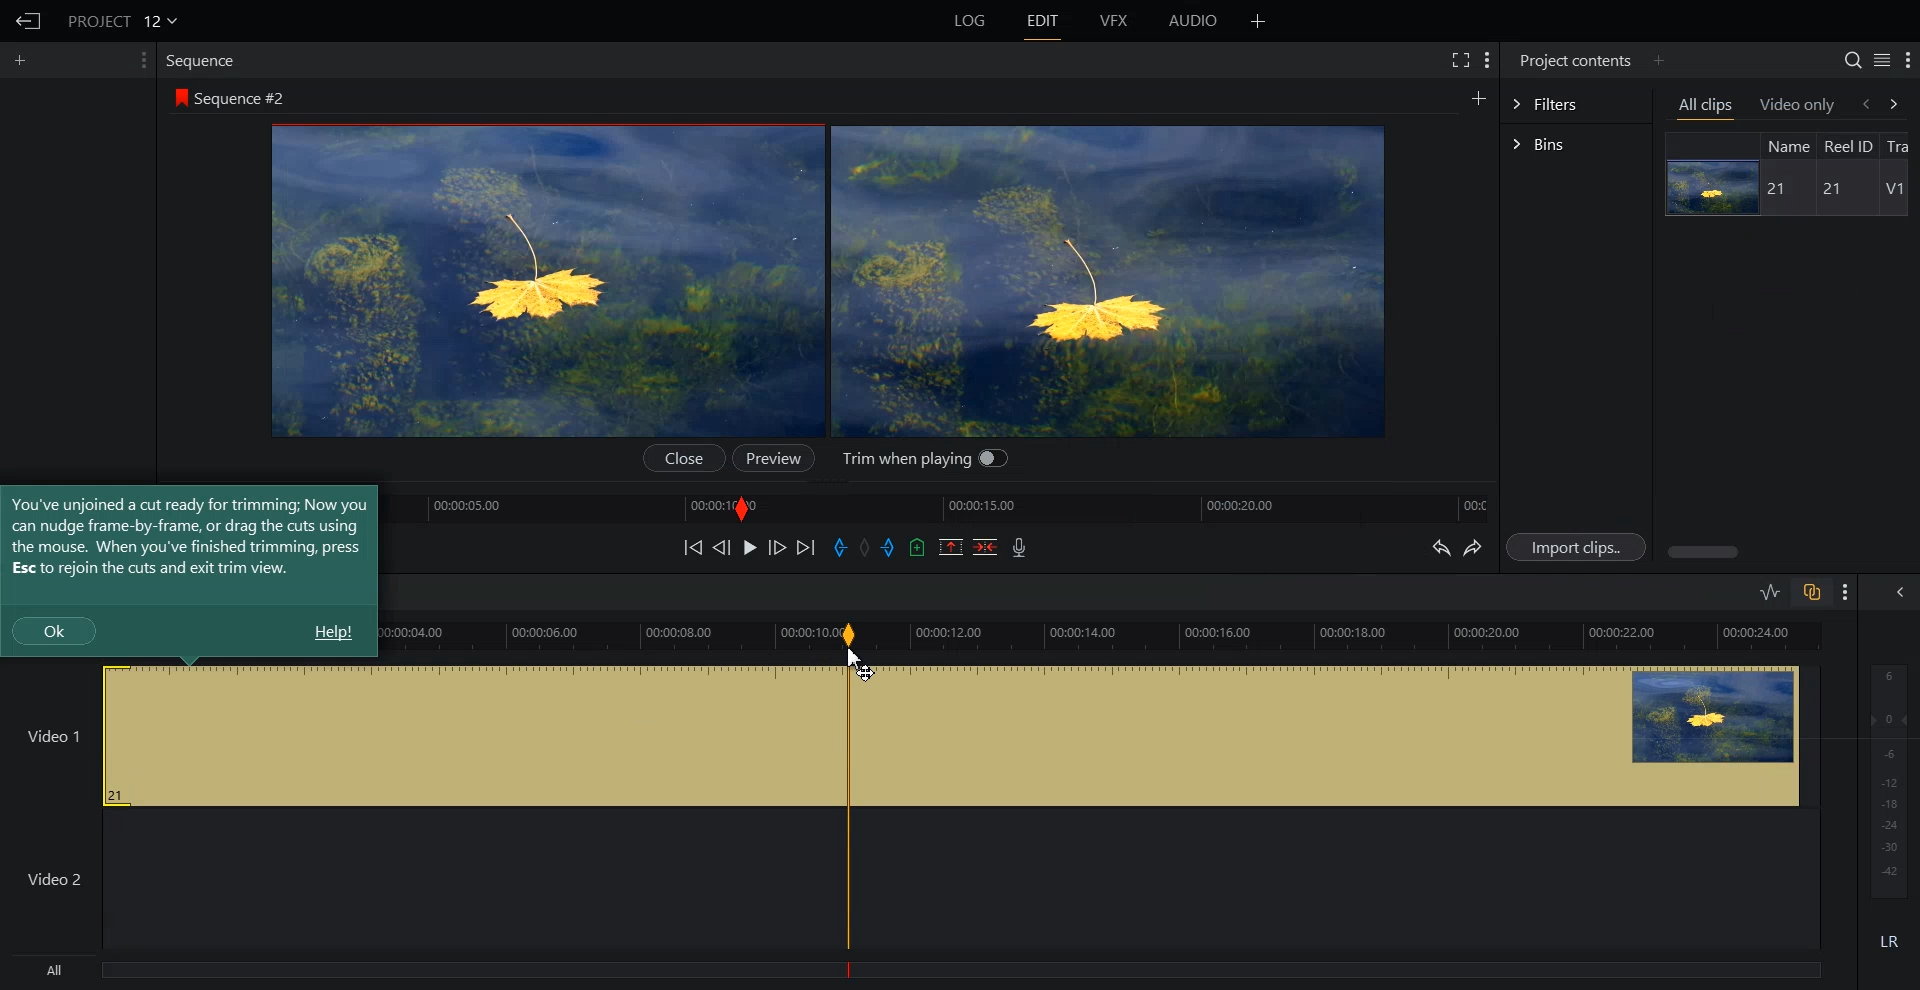  I want to click on Tra, so click(1902, 144).